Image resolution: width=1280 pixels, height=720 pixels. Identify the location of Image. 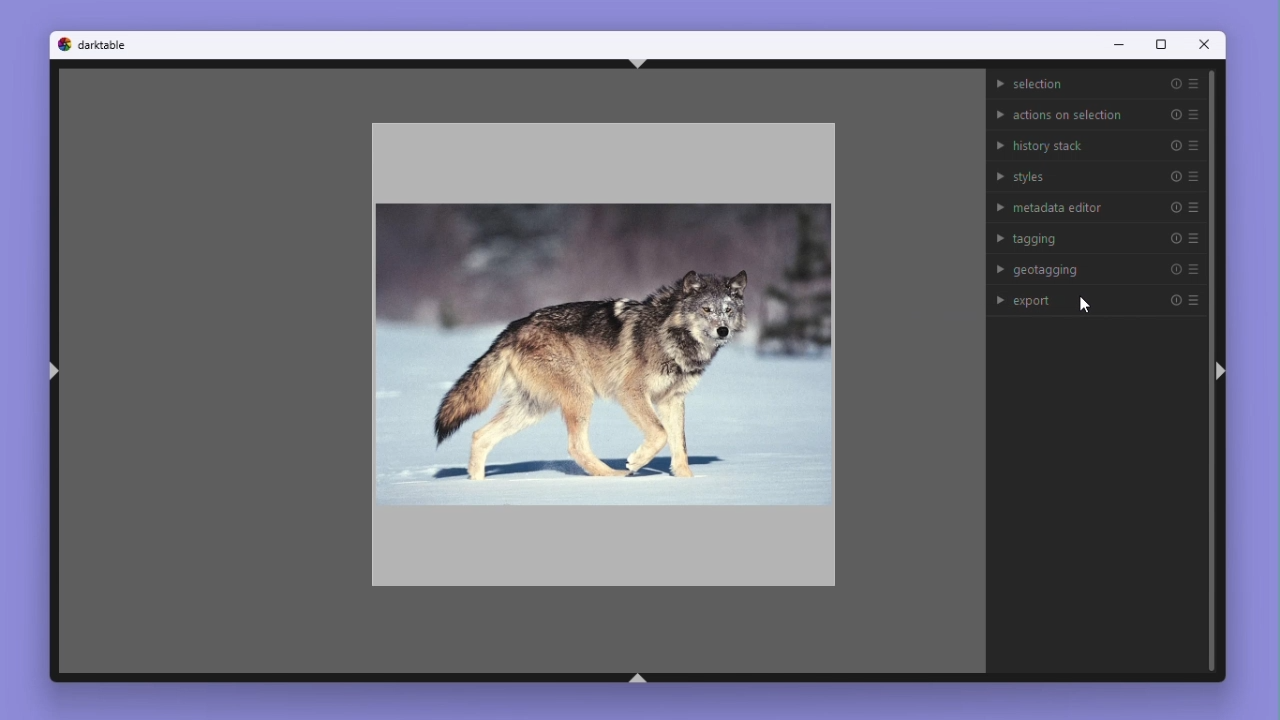
(603, 359).